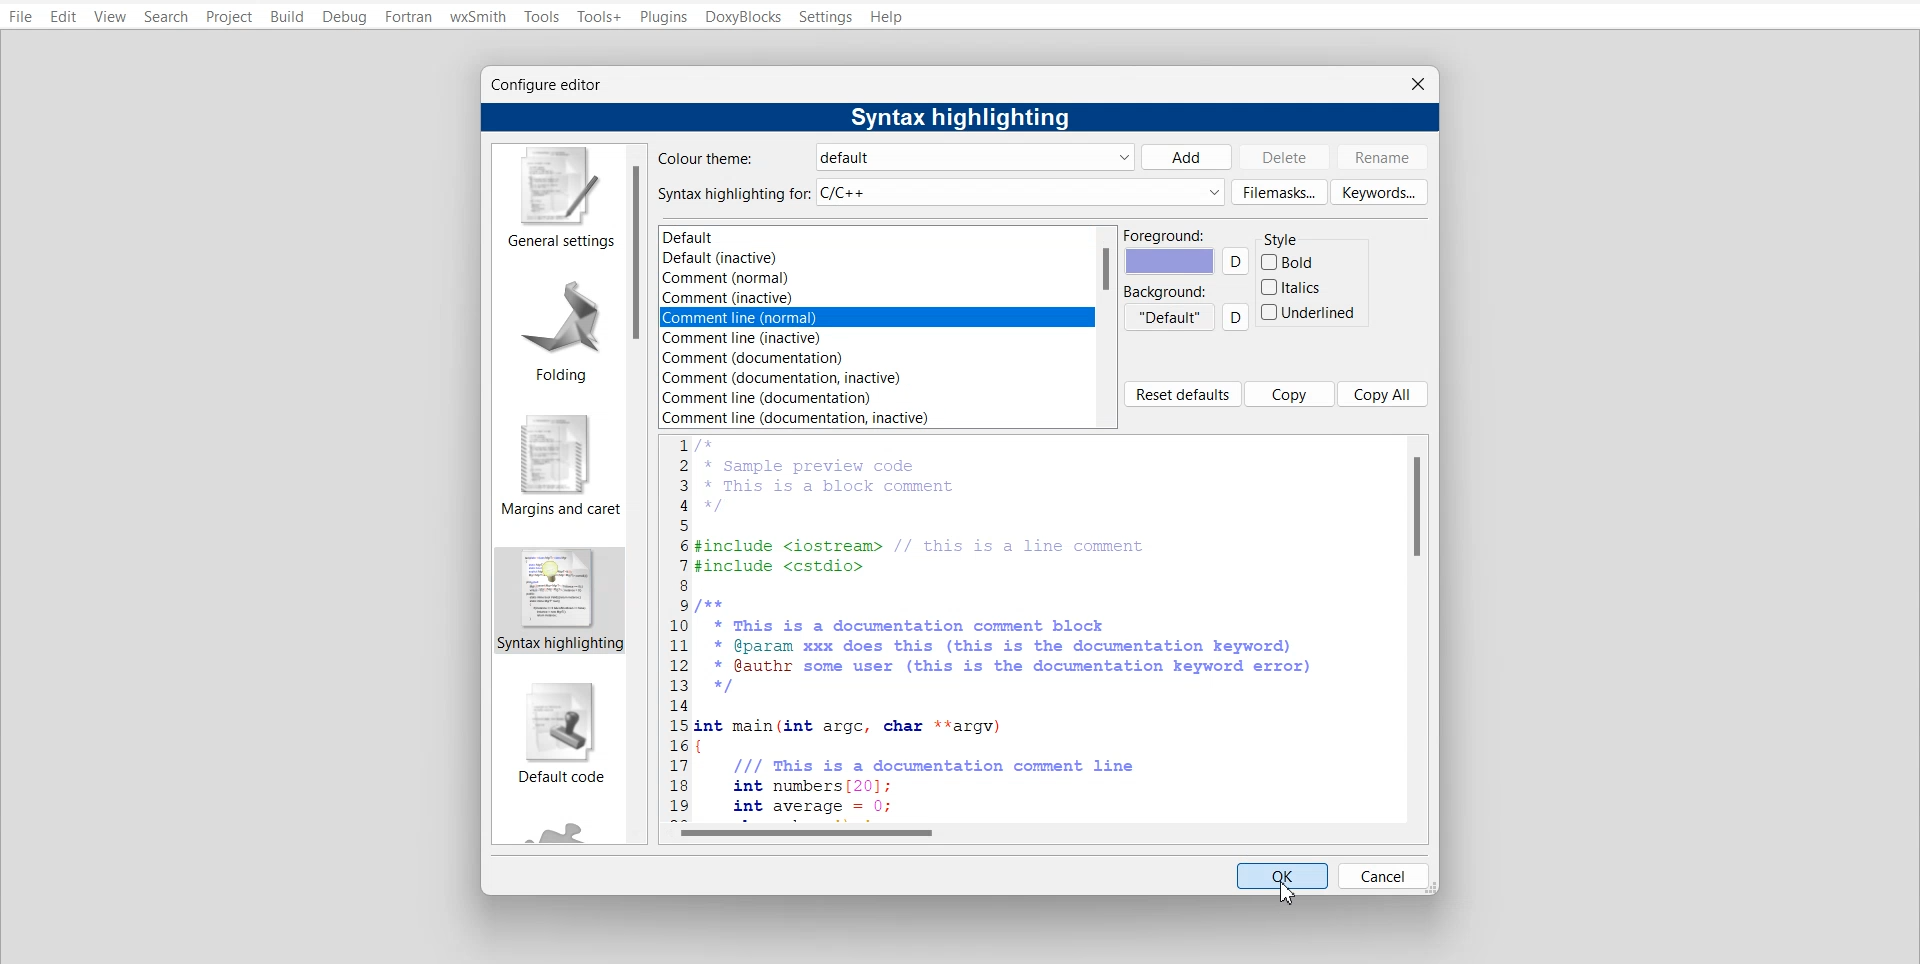 Image resolution: width=1920 pixels, height=964 pixels. What do you see at coordinates (1282, 875) in the screenshot?
I see `OK` at bounding box center [1282, 875].